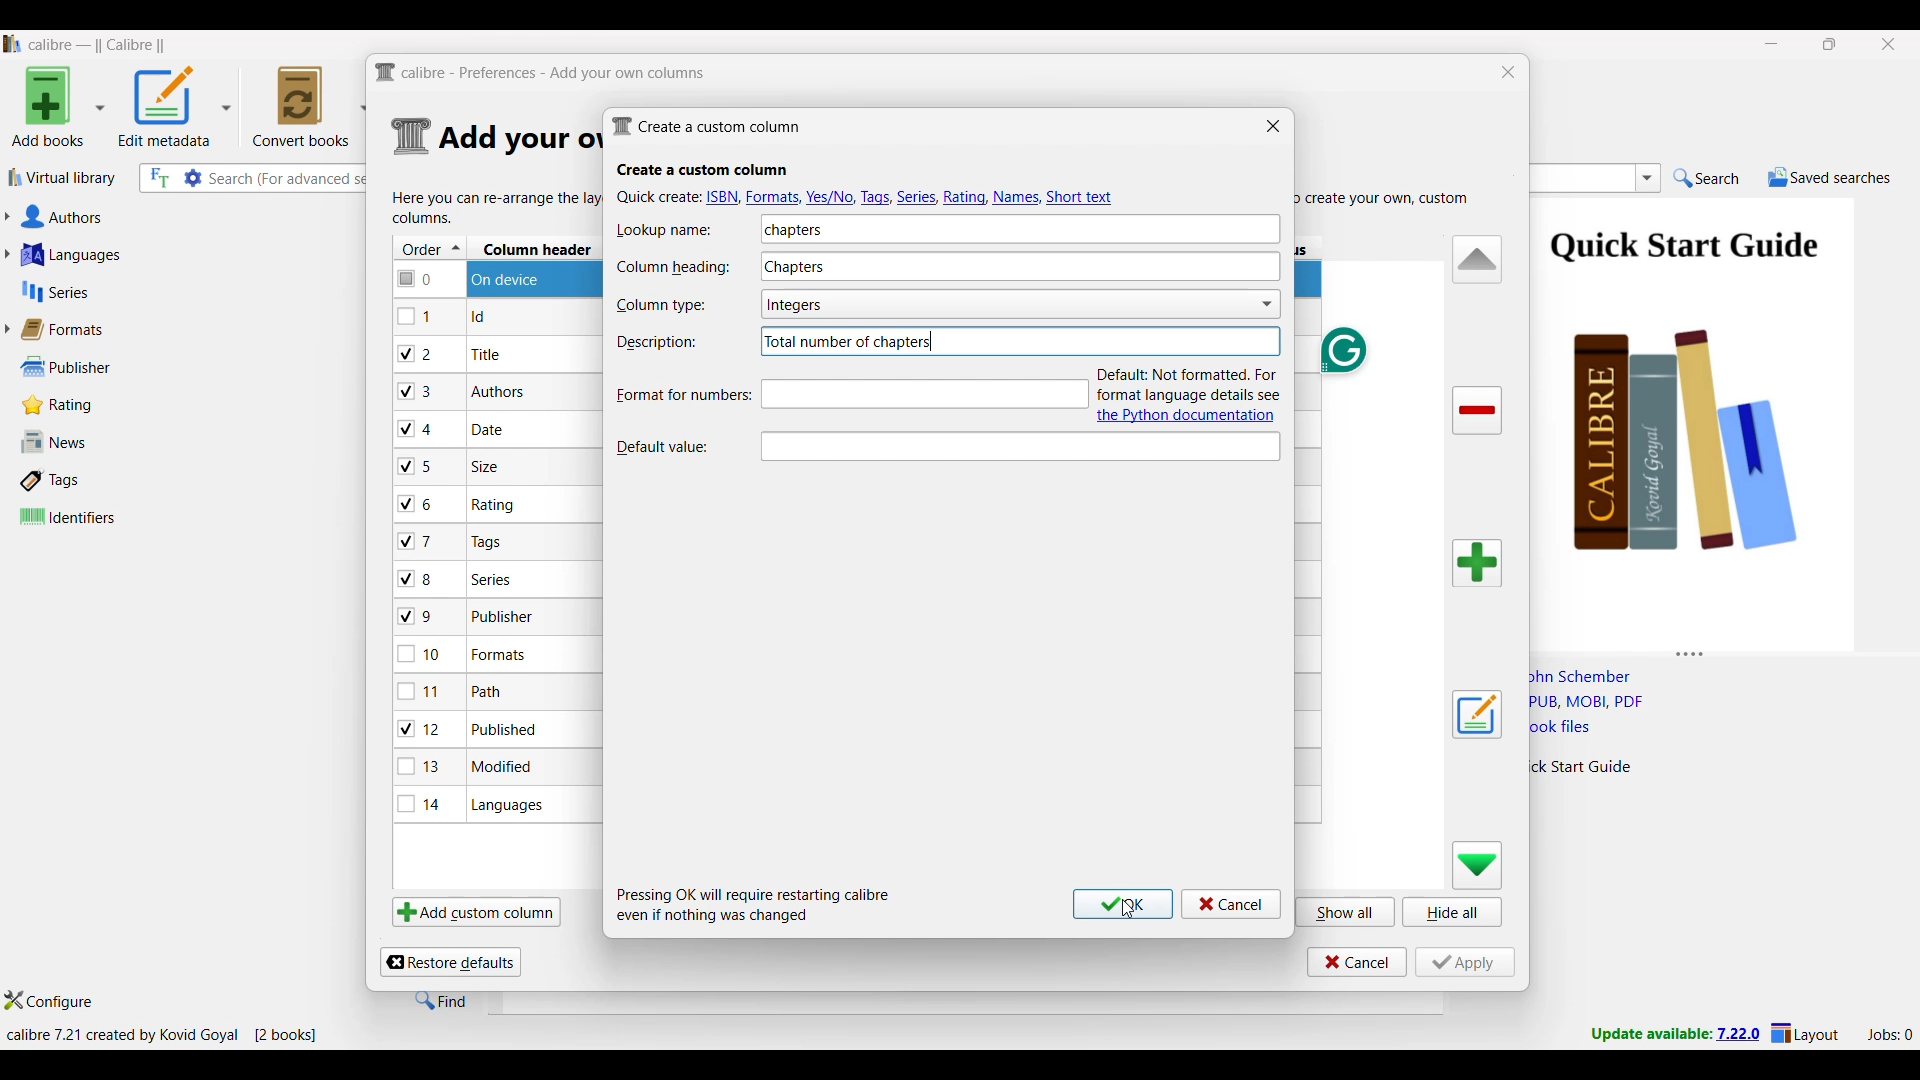  I want to click on checkbox - 2, so click(416, 353).